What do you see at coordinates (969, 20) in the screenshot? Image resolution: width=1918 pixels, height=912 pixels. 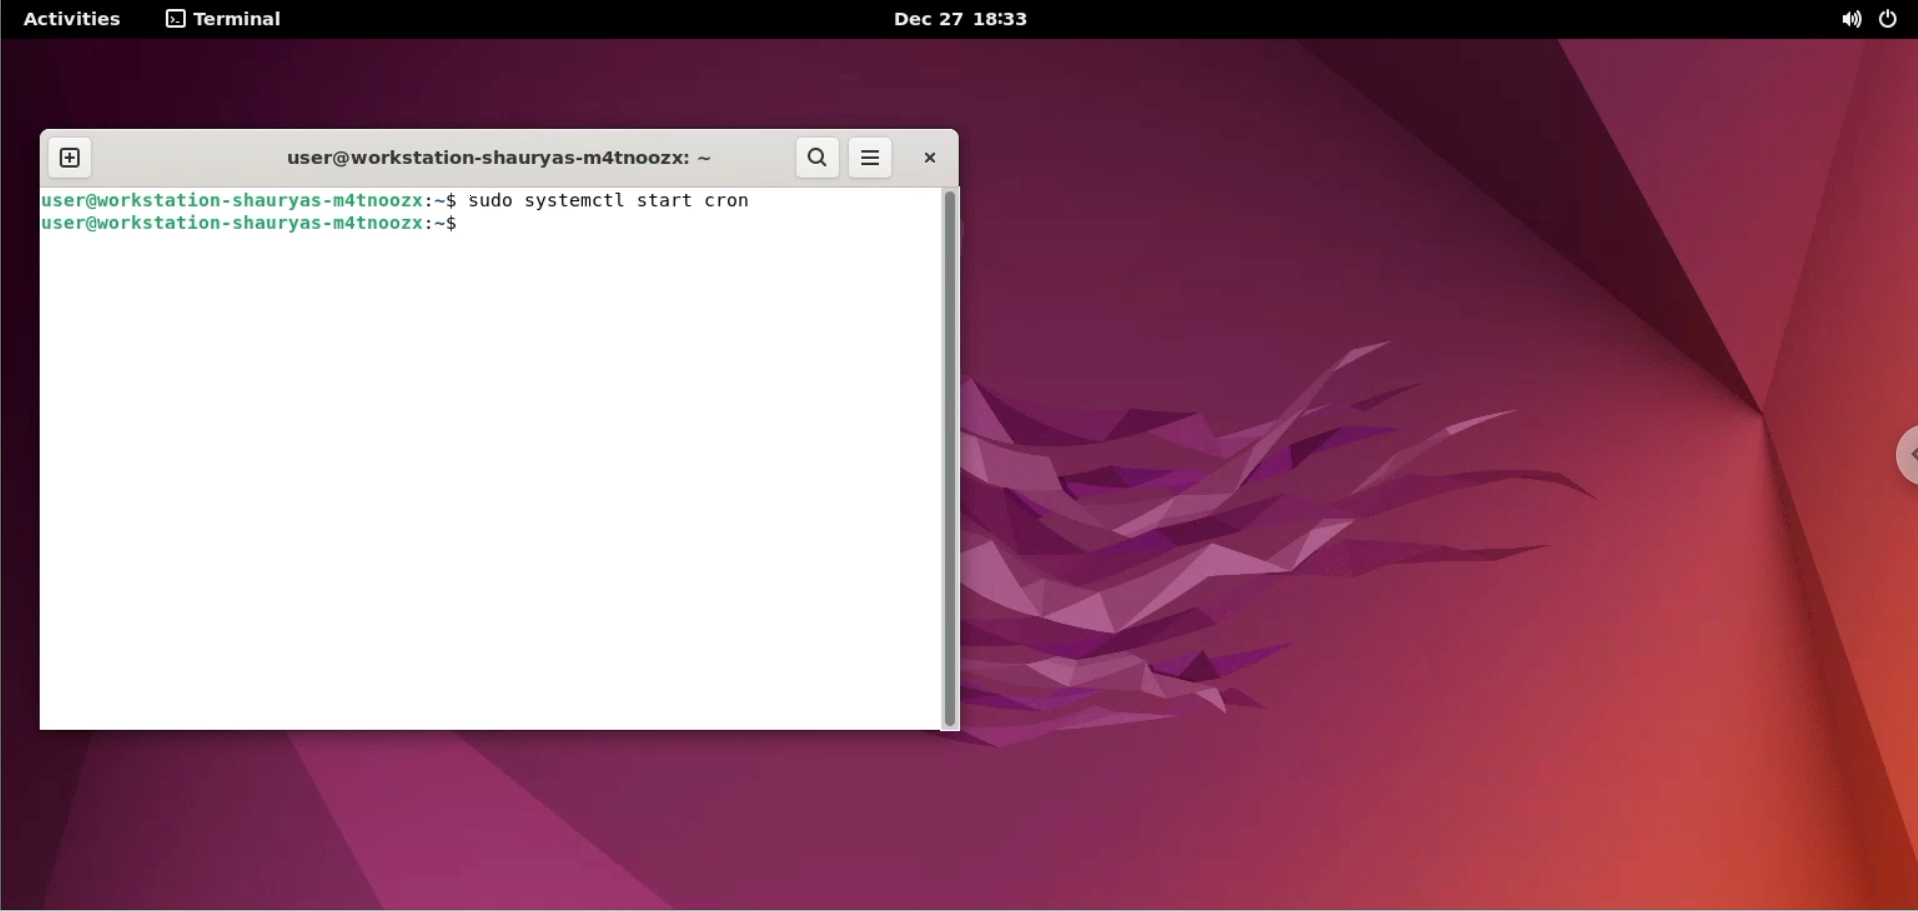 I see `Dec 27 18:33` at bounding box center [969, 20].